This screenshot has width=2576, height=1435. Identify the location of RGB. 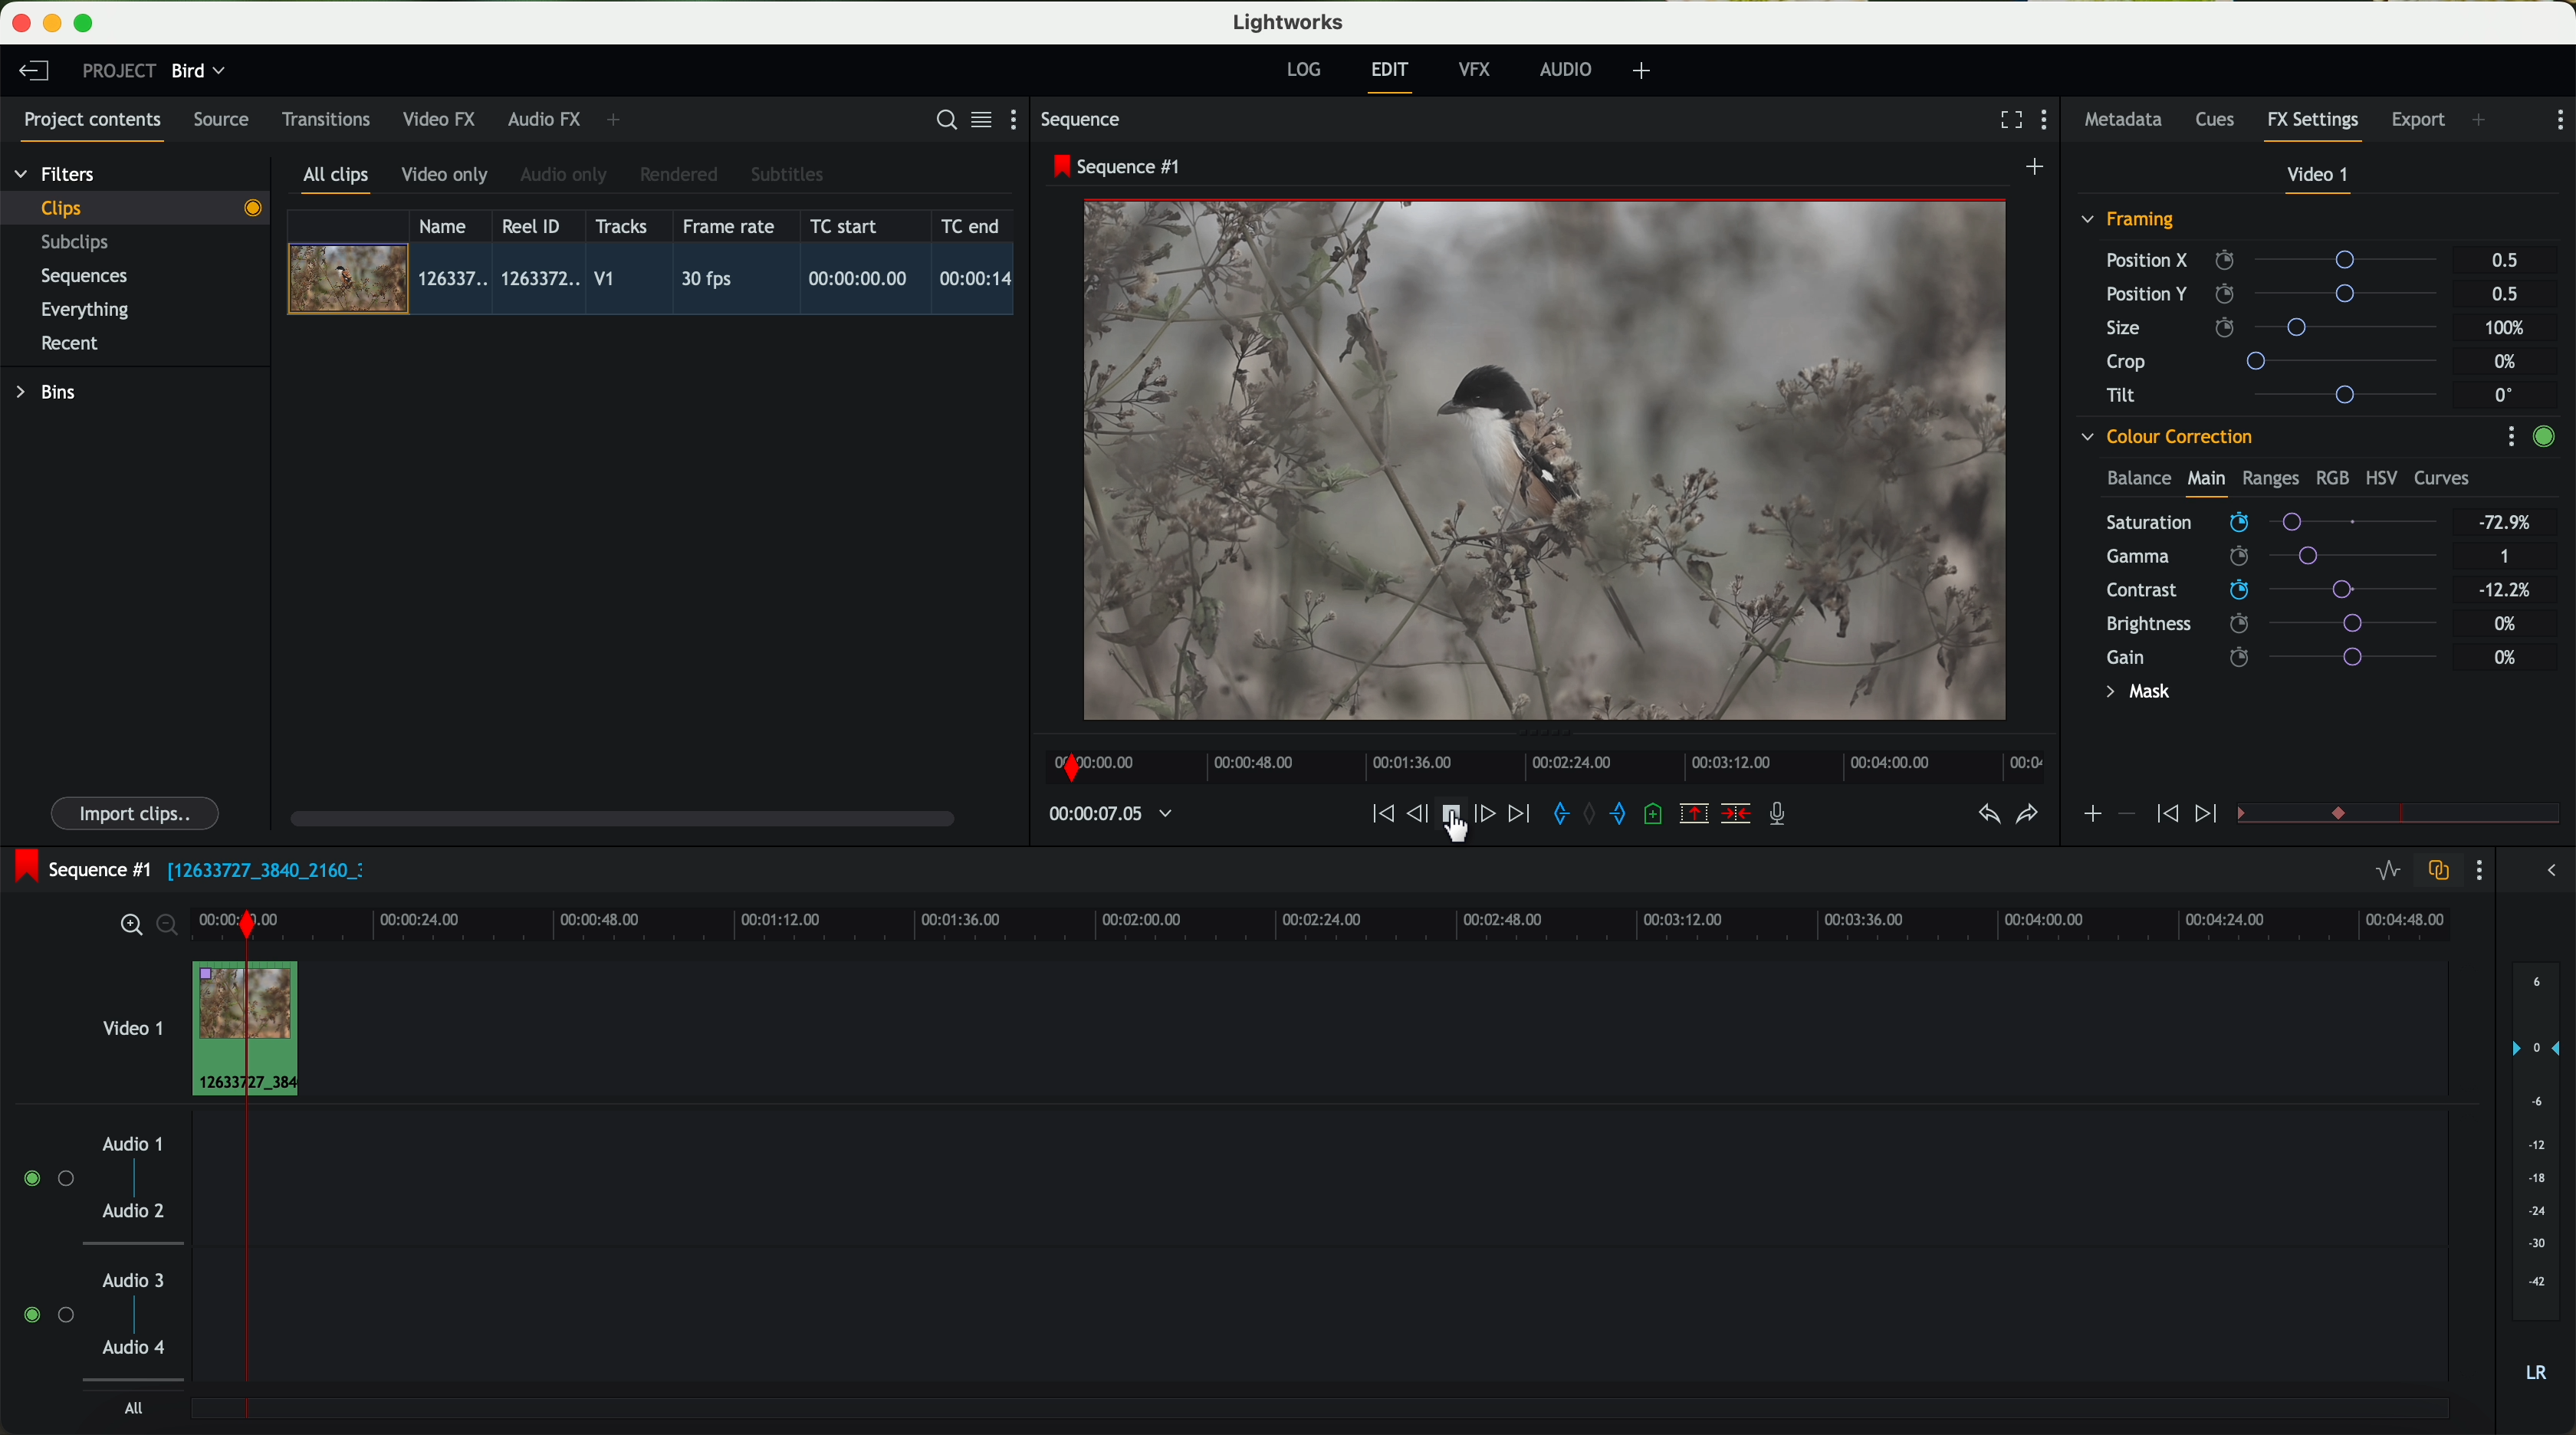
(2331, 476).